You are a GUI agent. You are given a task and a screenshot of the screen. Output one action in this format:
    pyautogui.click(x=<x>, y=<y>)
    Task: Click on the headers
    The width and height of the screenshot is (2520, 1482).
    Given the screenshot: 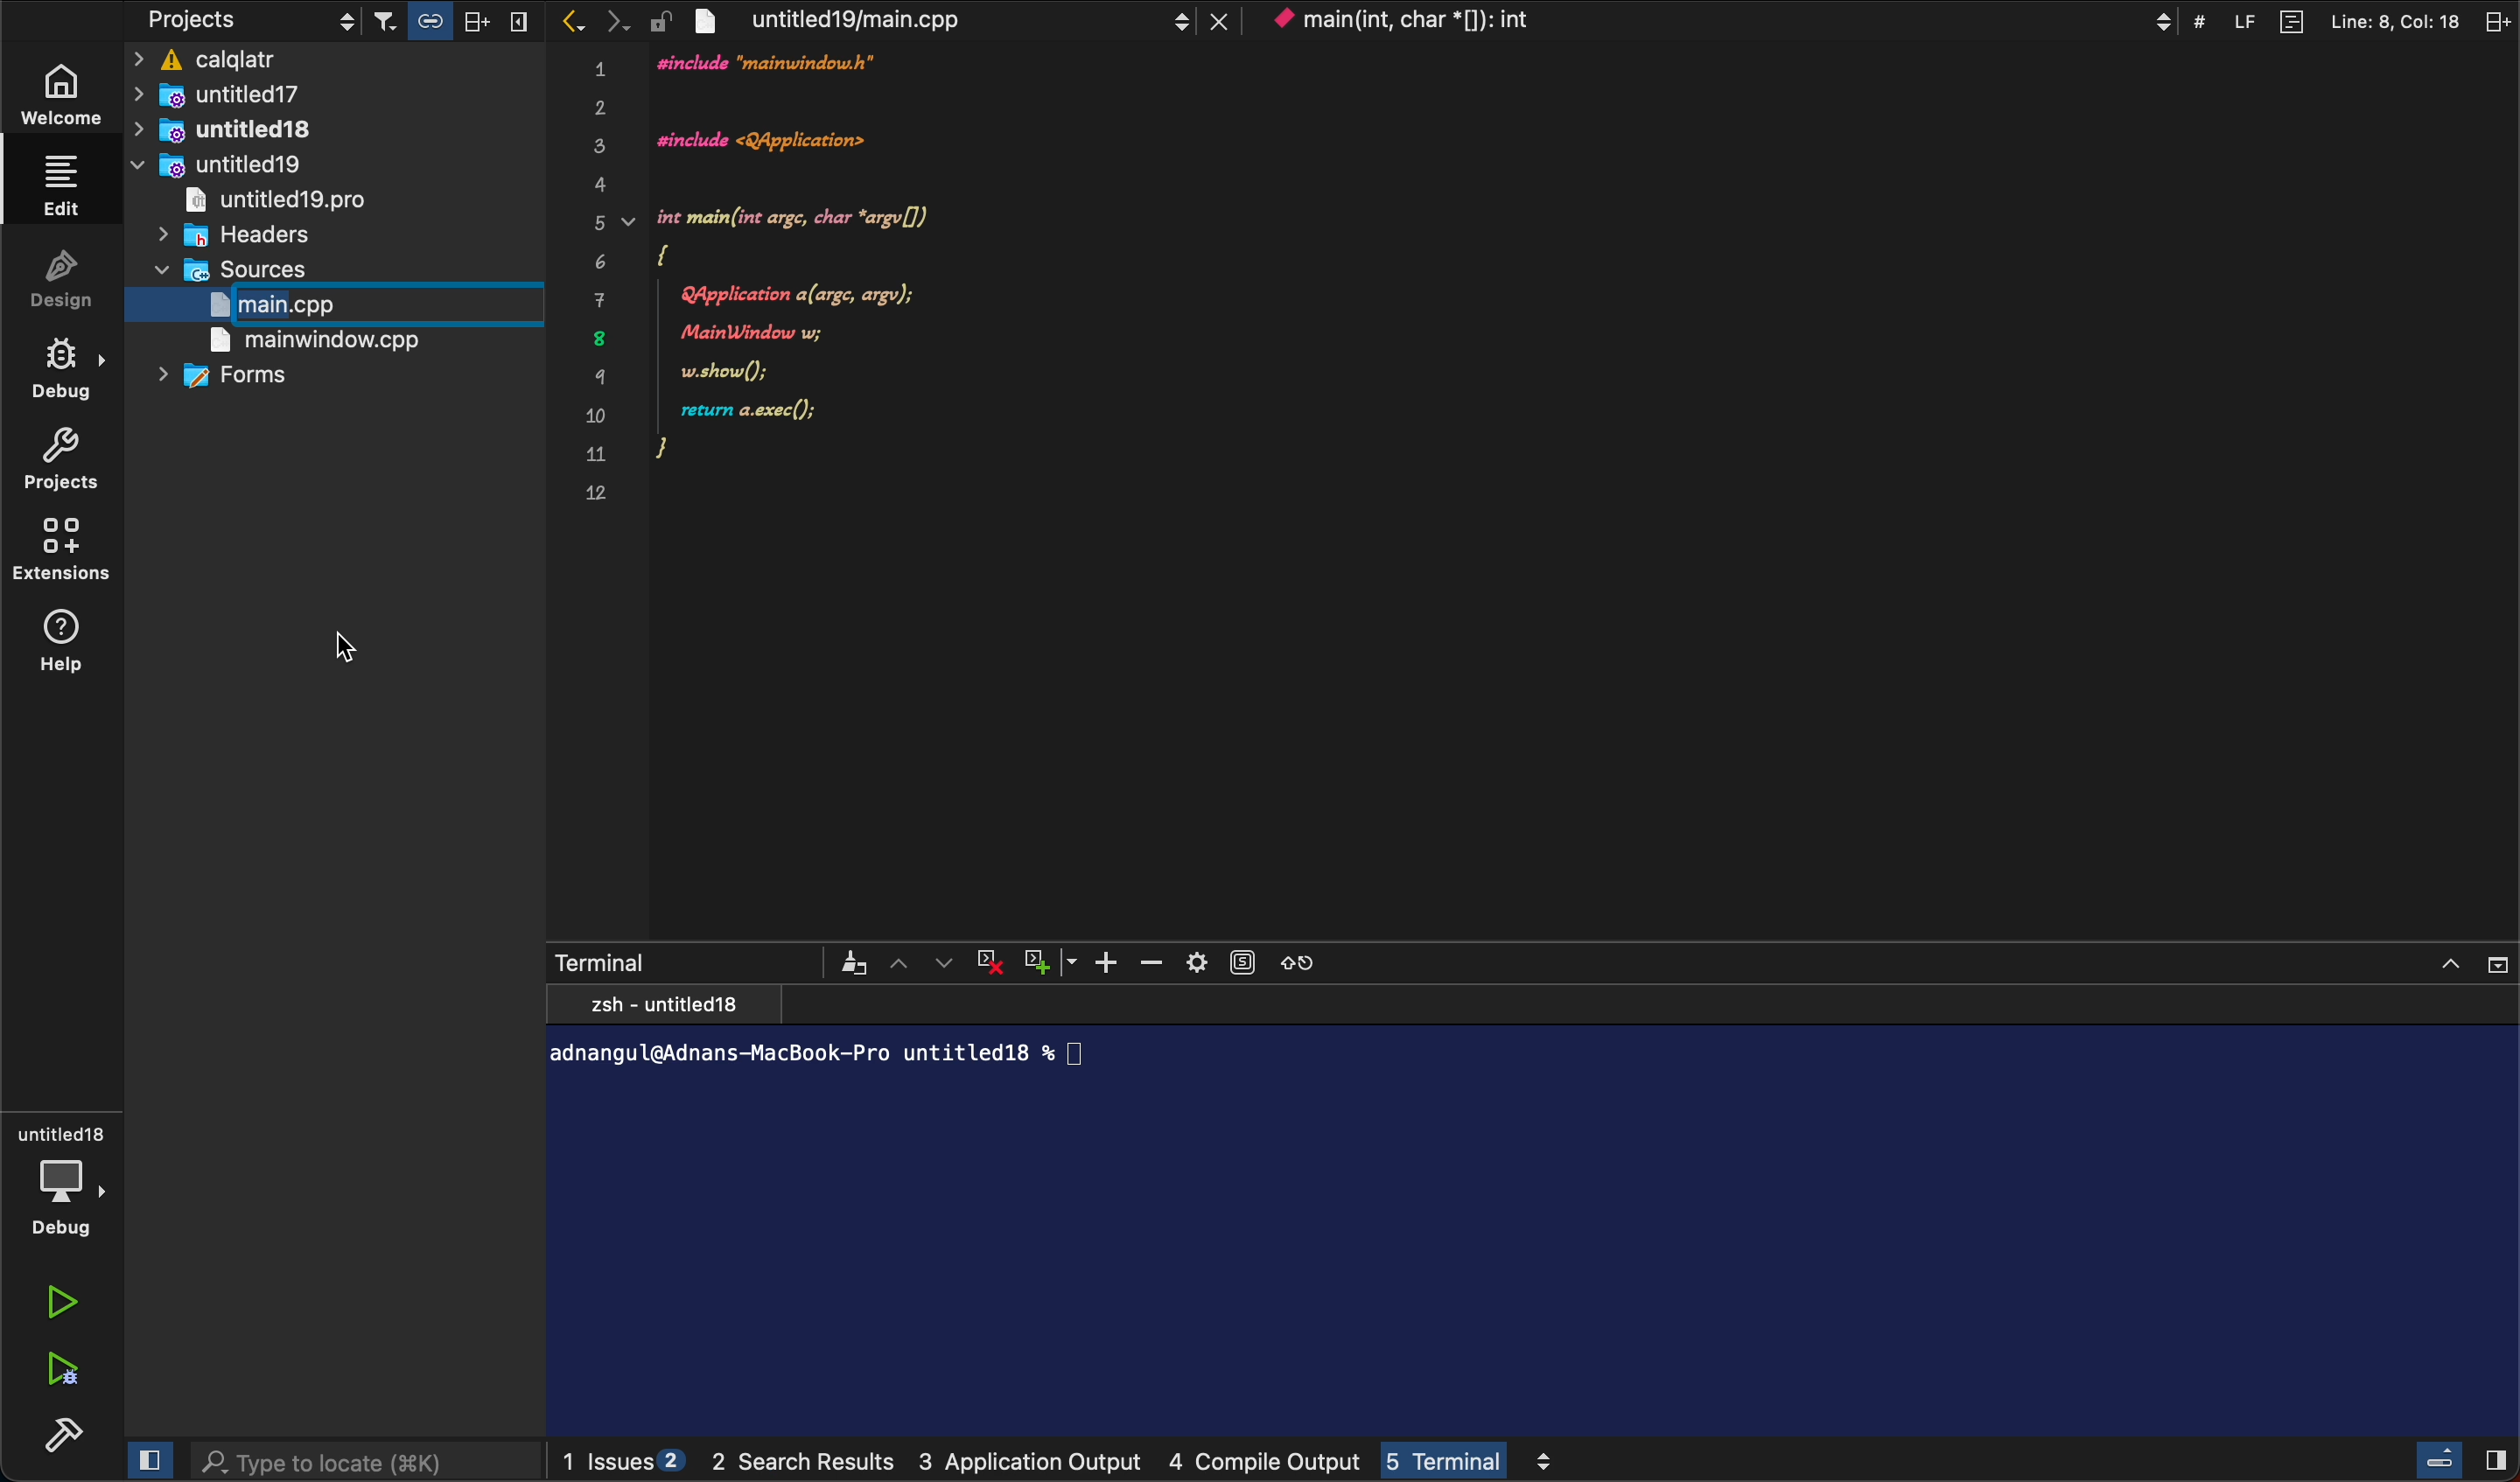 What is the action you would take?
    pyautogui.click(x=245, y=234)
    